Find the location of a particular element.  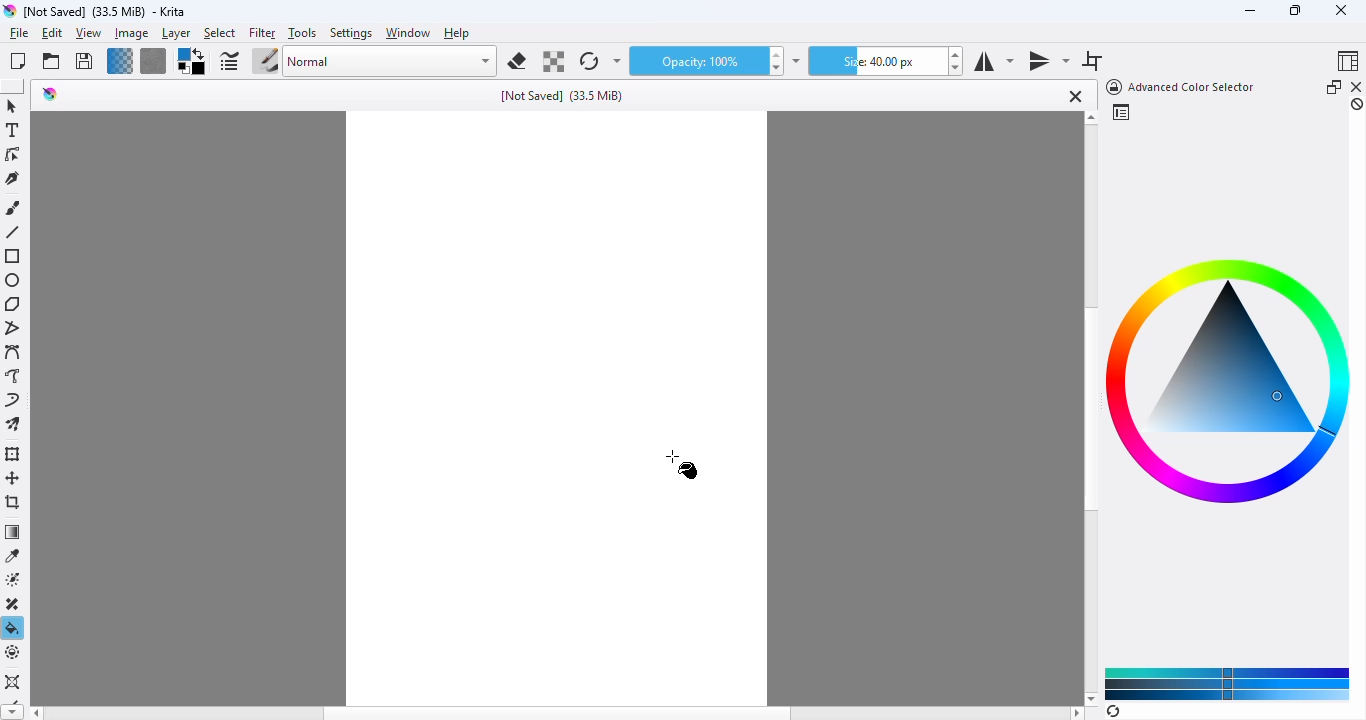

scroll down is located at coordinates (1091, 698).